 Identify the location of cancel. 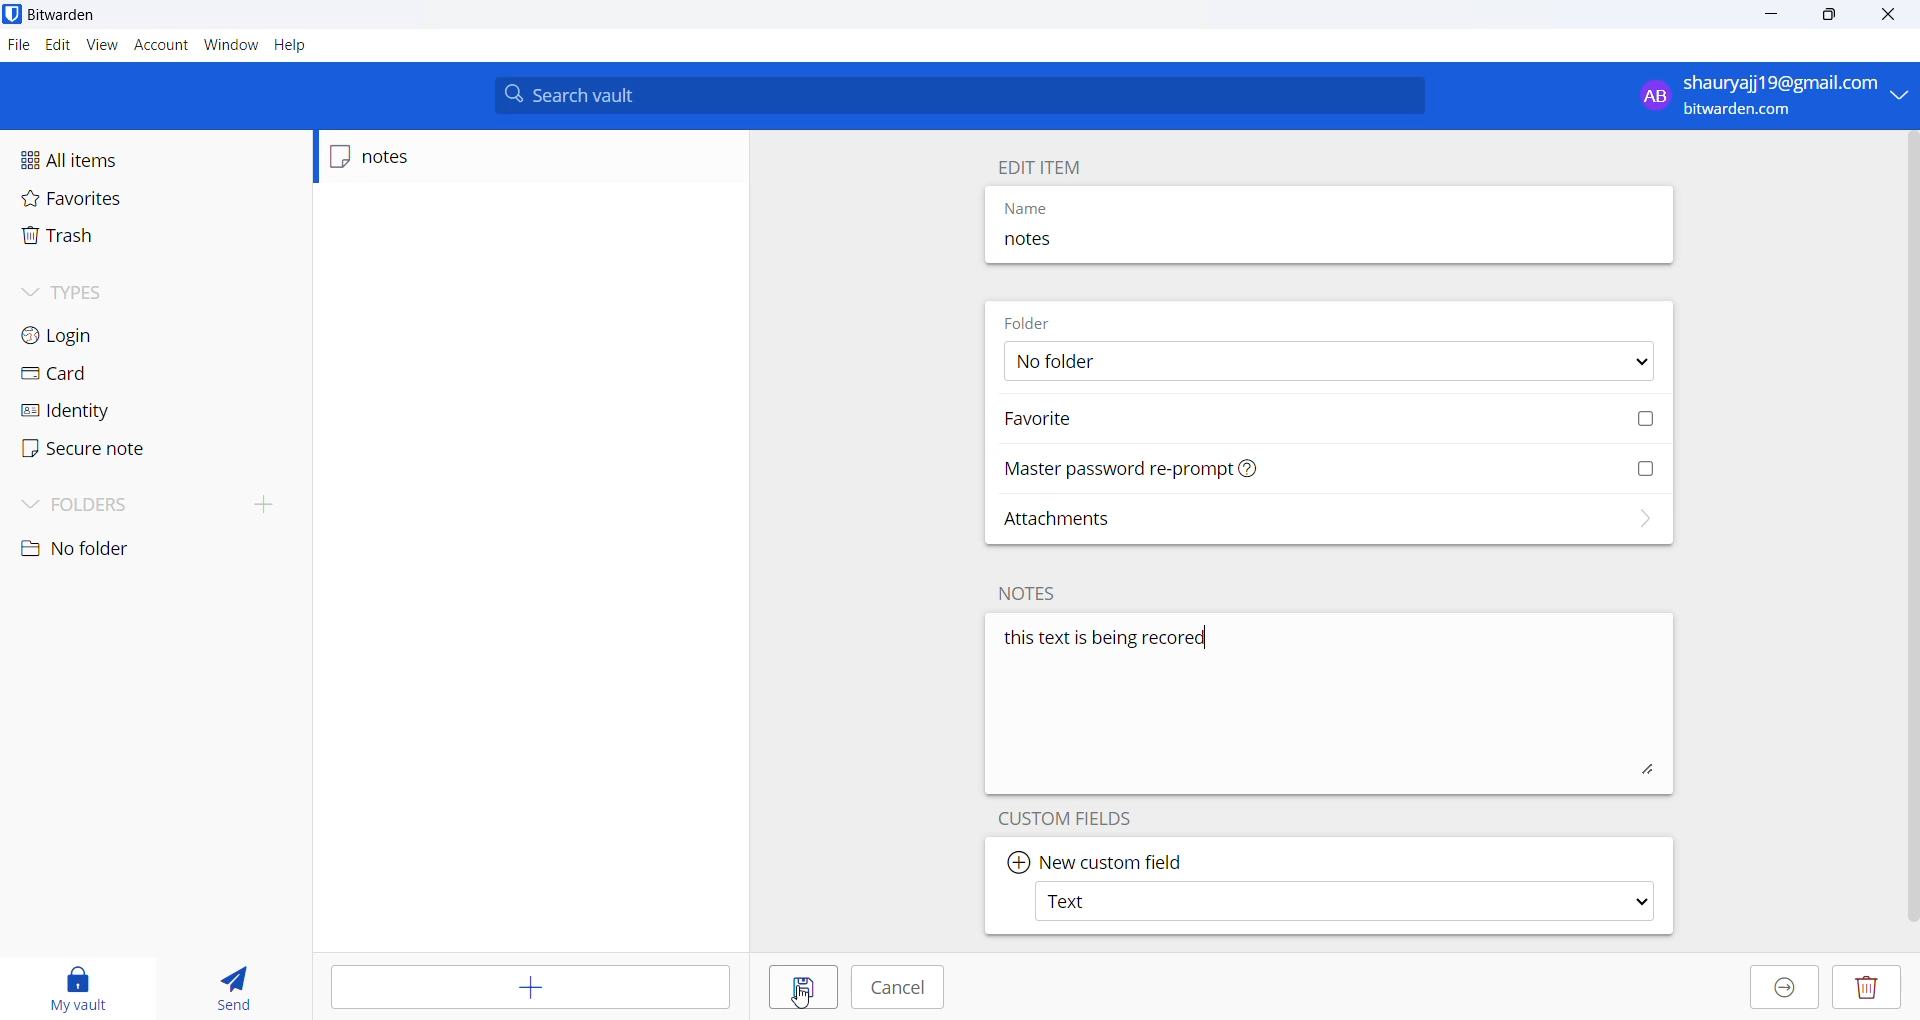
(899, 988).